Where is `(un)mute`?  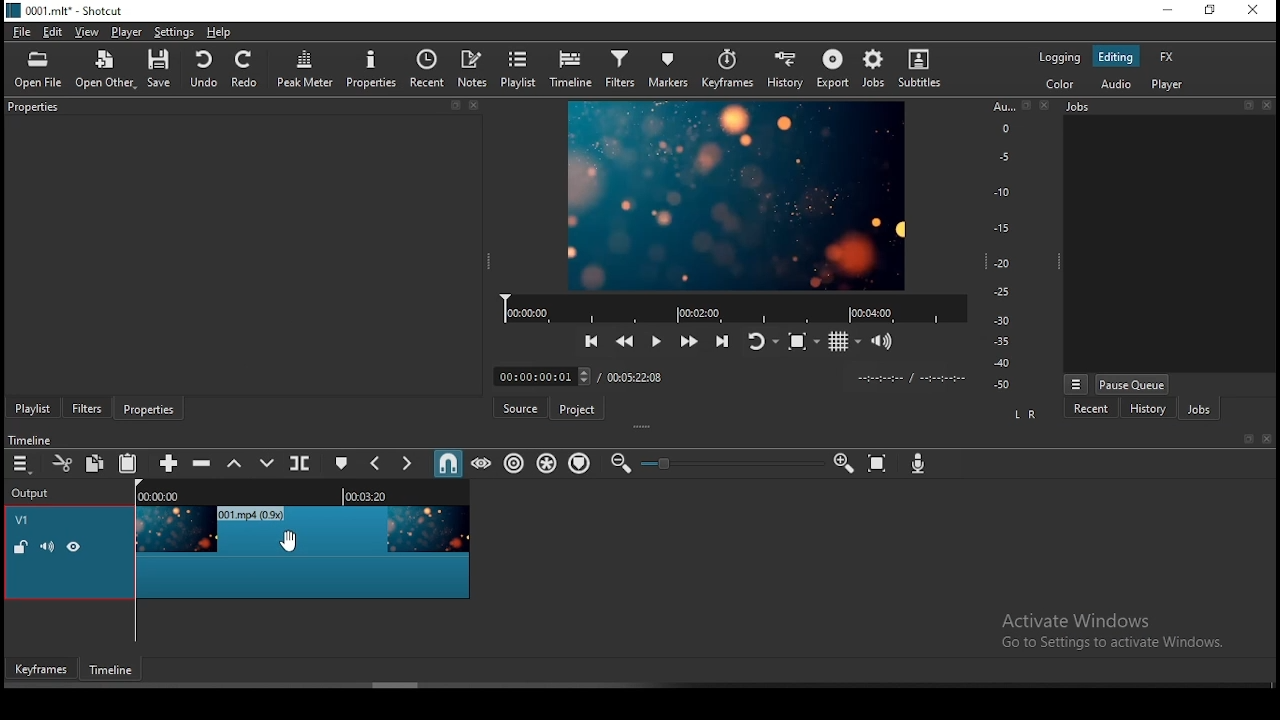
(un)mute is located at coordinates (53, 548).